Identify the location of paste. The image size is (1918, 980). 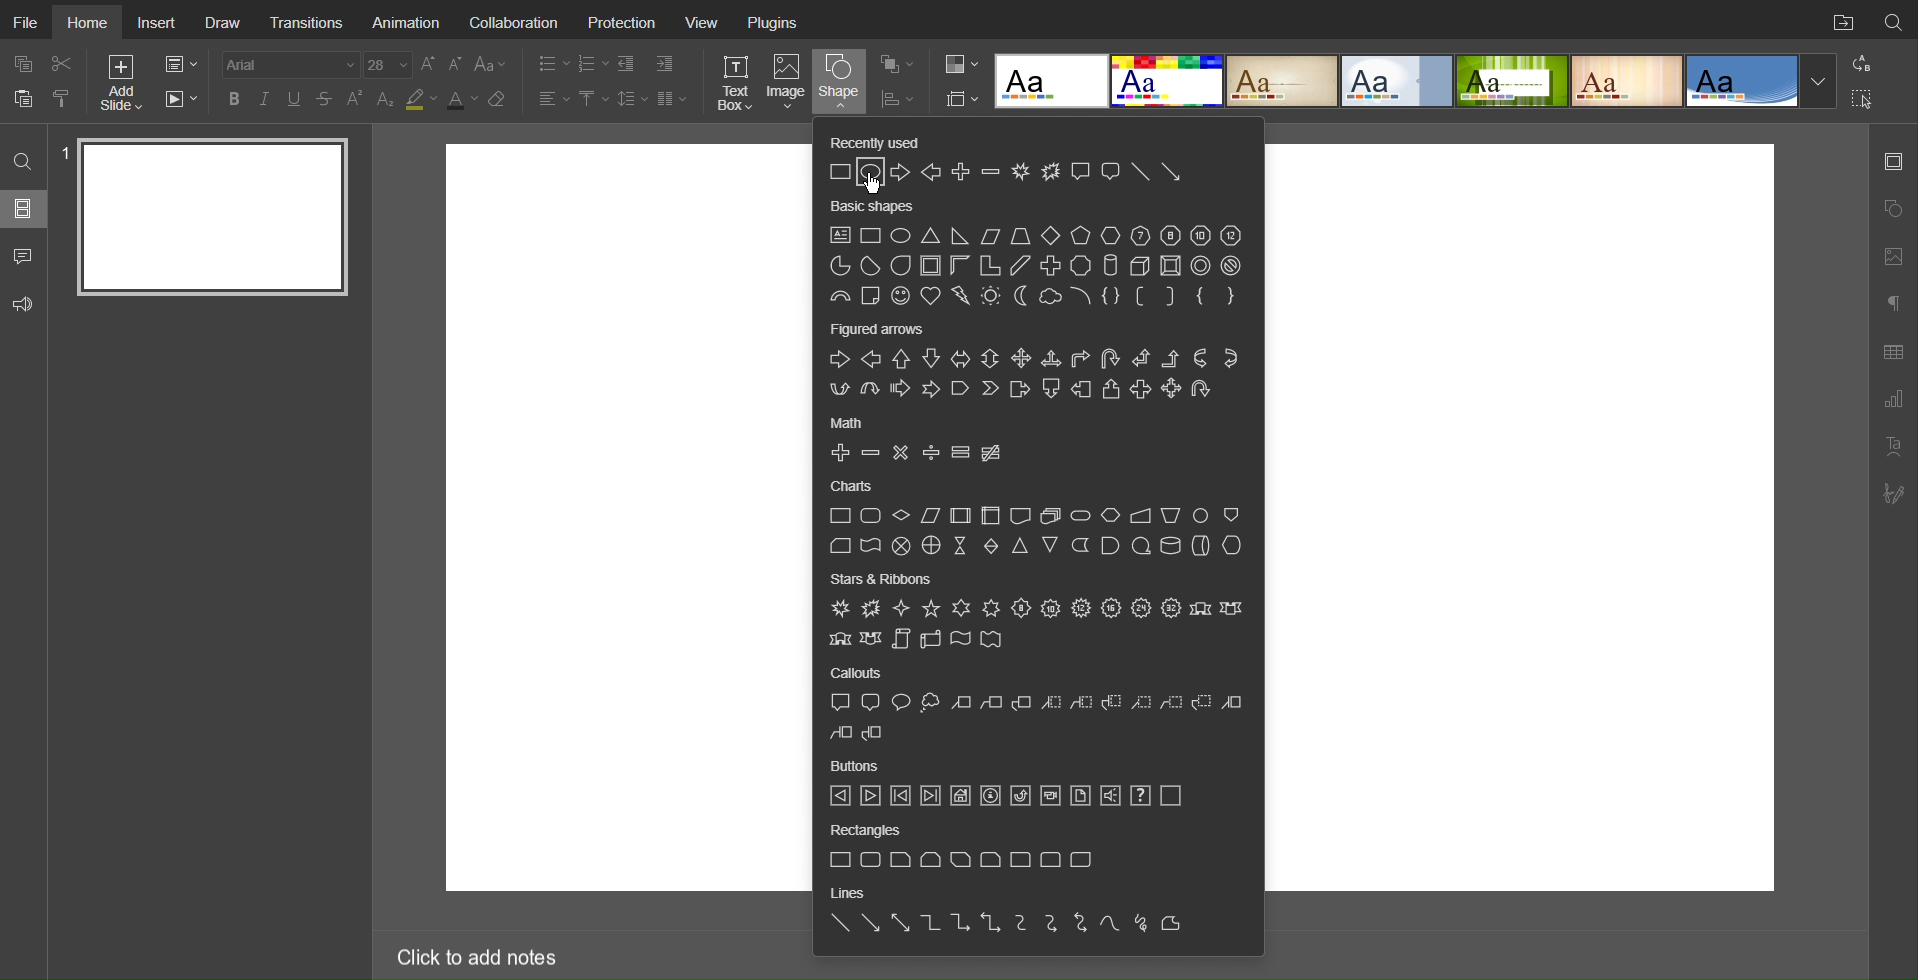
(26, 98).